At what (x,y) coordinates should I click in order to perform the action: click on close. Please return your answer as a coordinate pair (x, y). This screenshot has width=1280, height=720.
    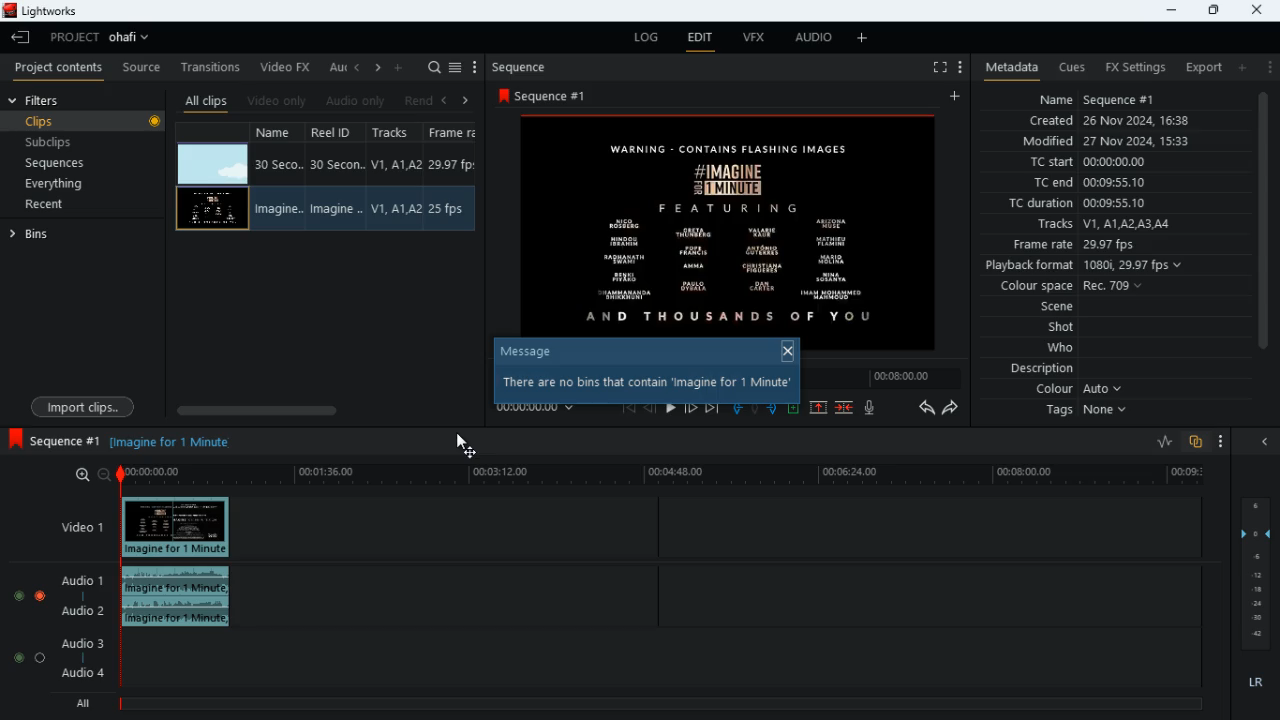
    Looking at the image, I should click on (789, 349).